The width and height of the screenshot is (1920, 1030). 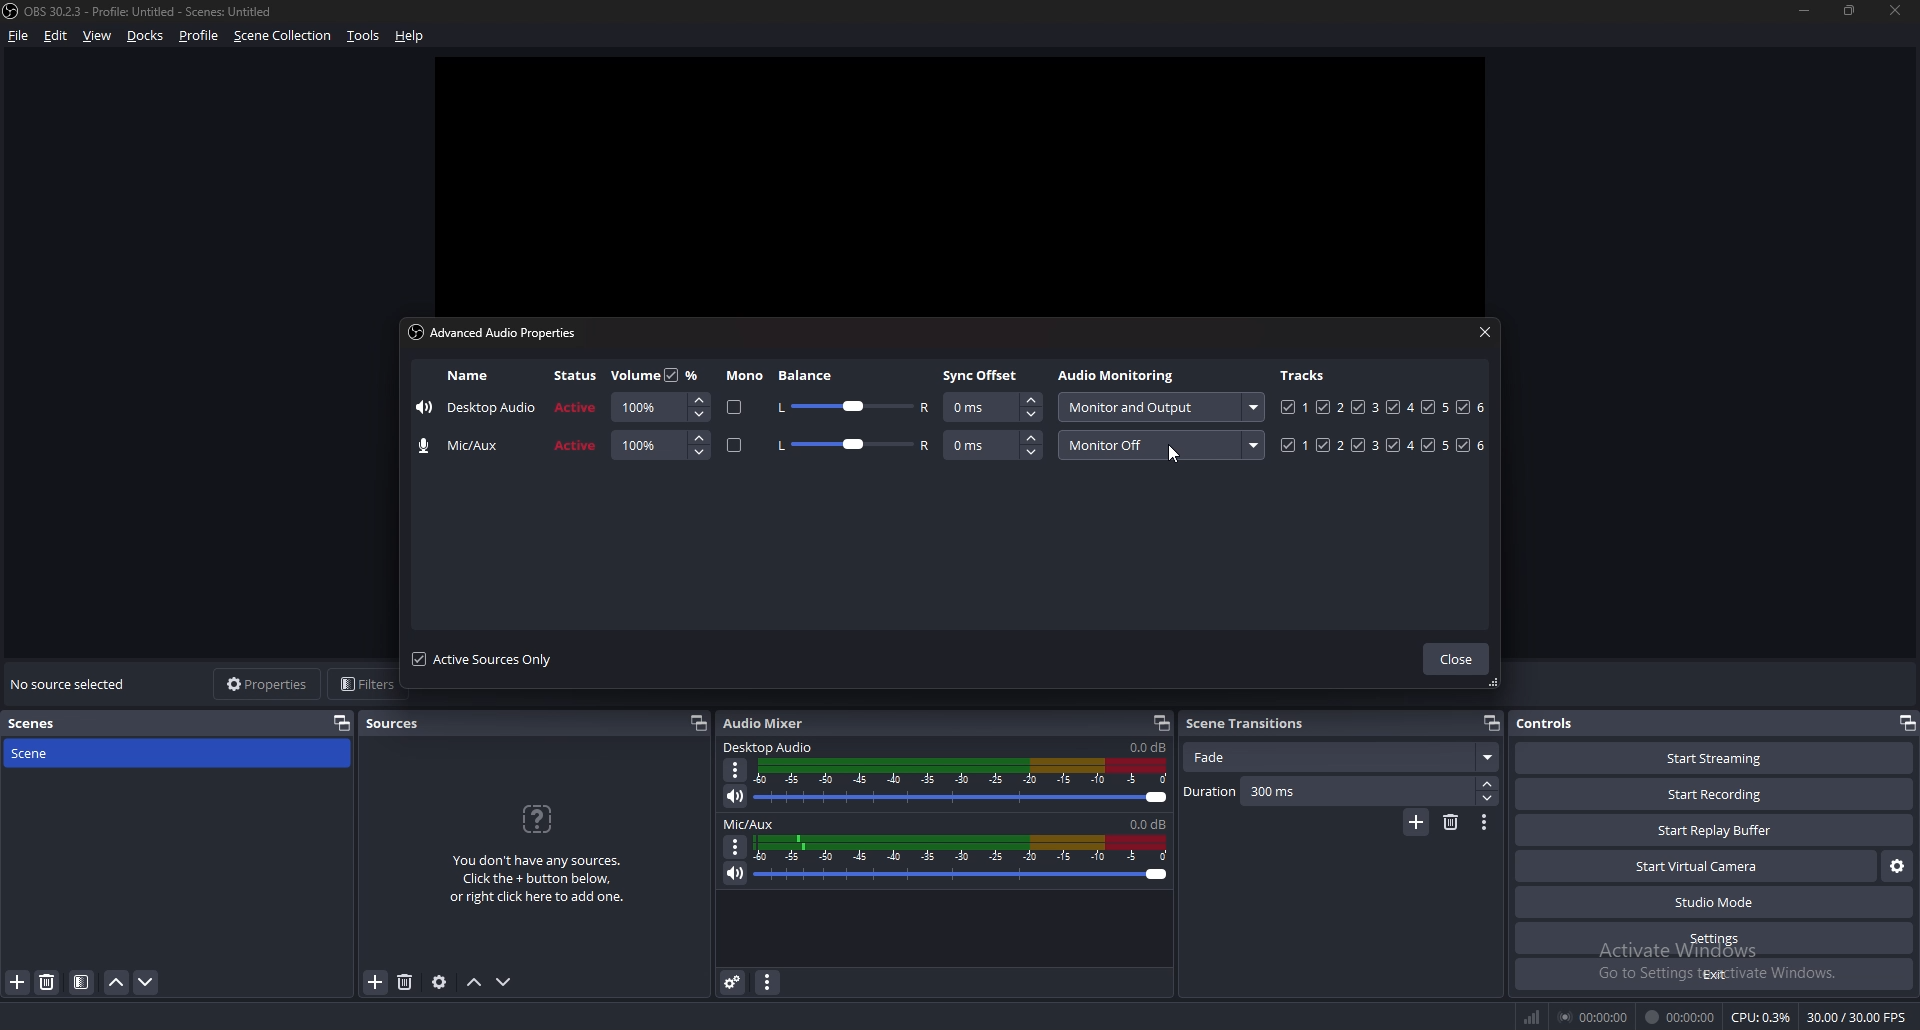 I want to click on status, so click(x=577, y=446).